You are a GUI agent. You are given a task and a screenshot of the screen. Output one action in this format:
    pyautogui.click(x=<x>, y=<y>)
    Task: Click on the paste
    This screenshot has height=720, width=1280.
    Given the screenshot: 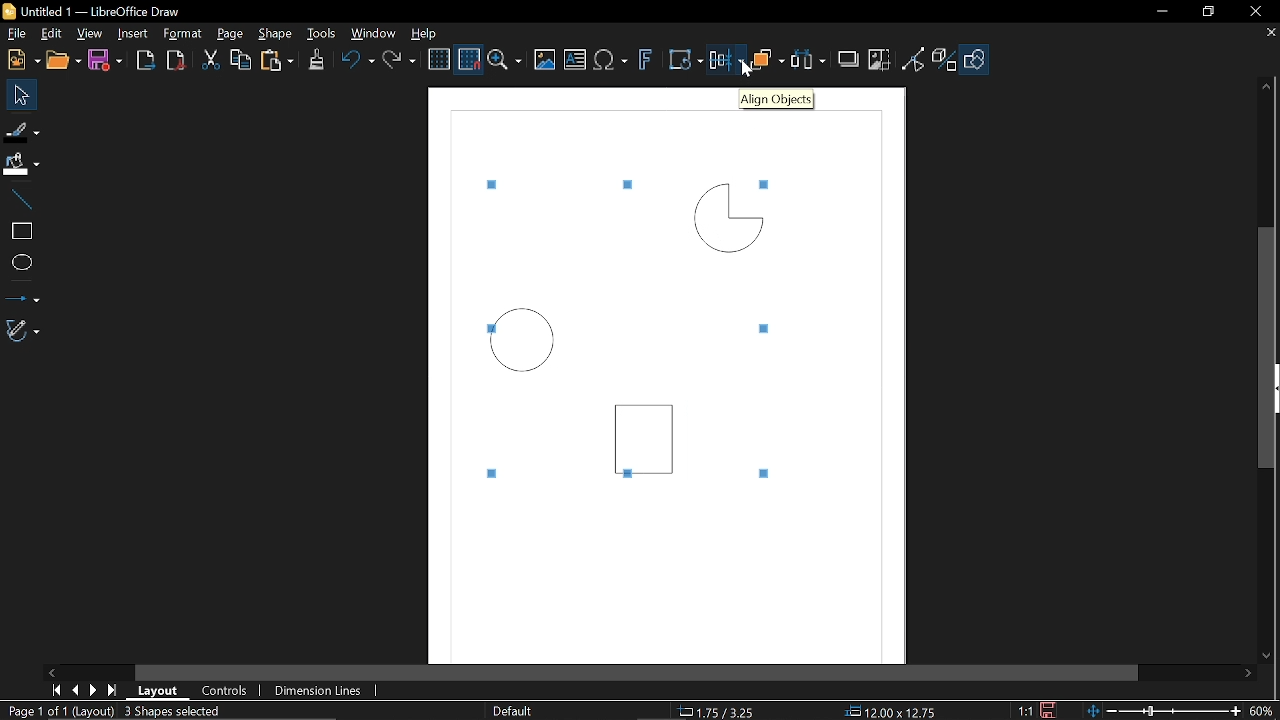 What is the action you would take?
    pyautogui.click(x=279, y=60)
    